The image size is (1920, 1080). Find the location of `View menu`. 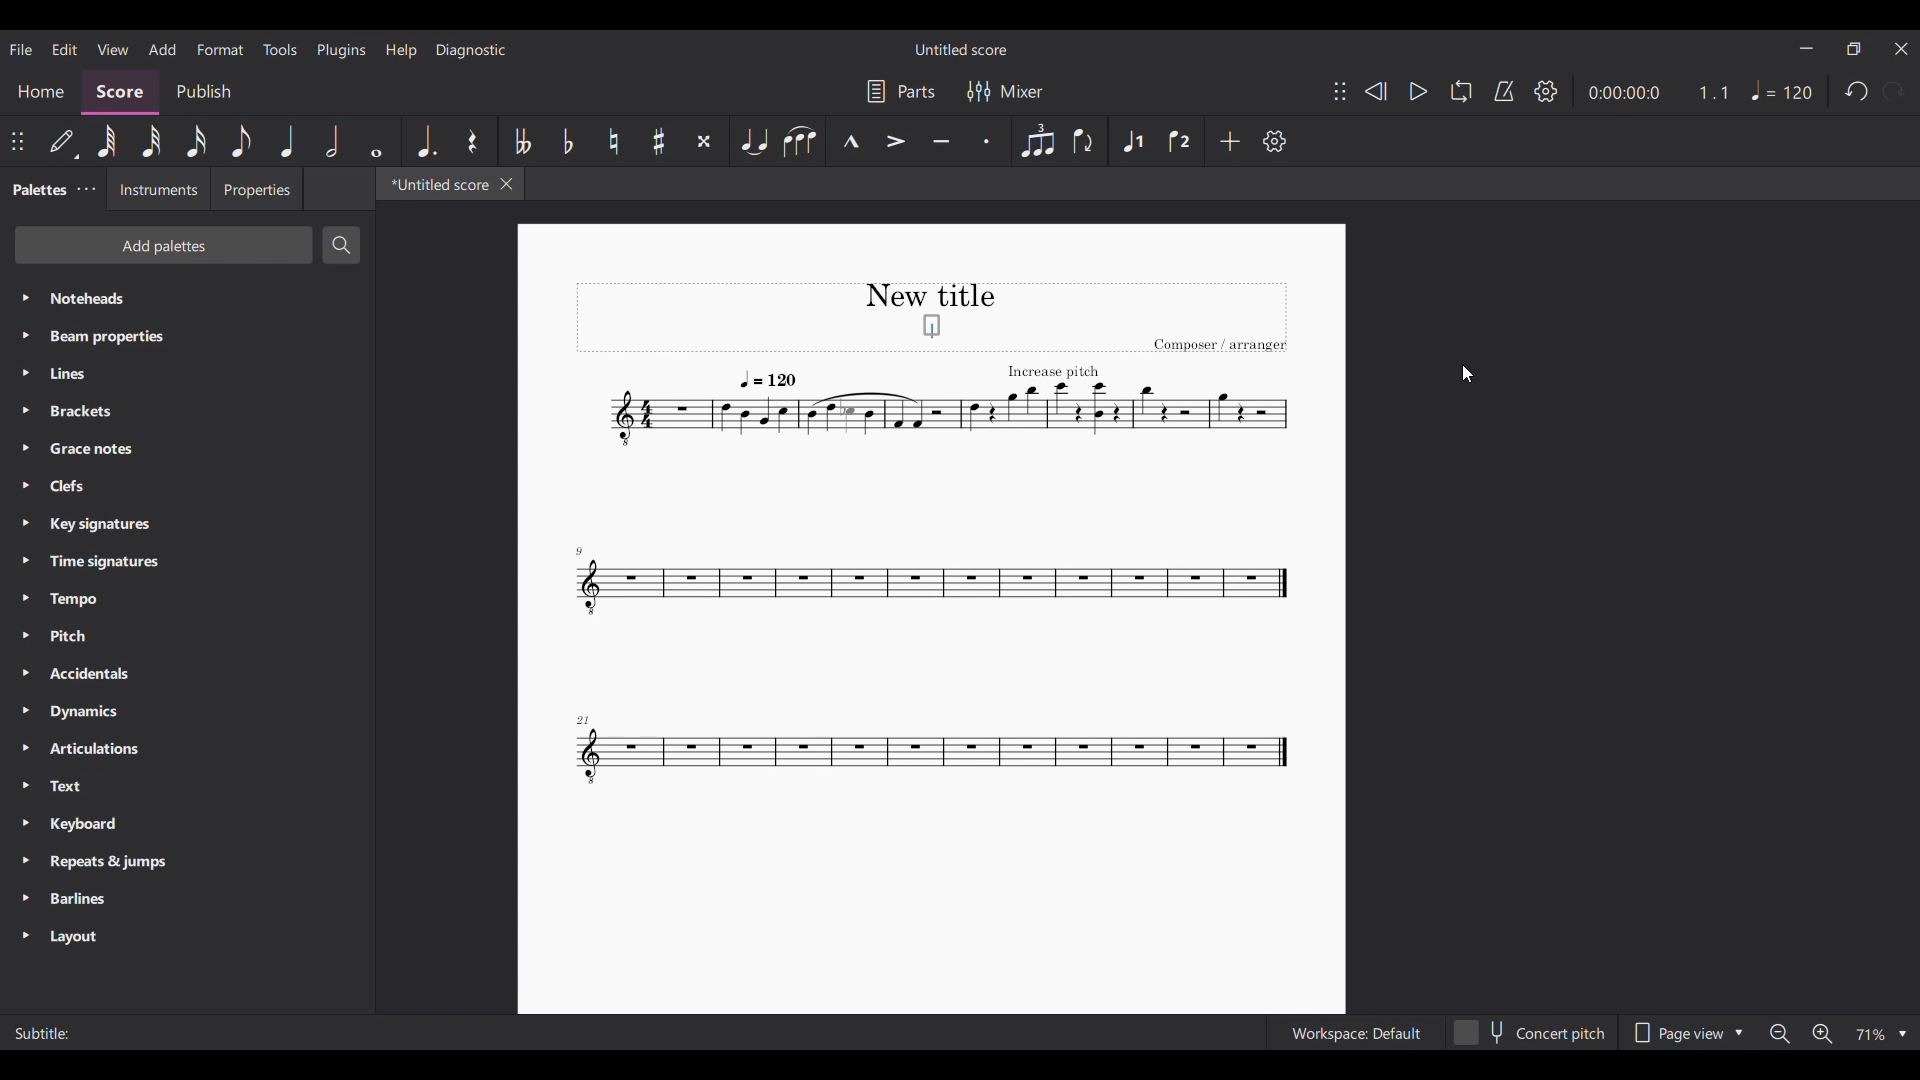

View menu is located at coordinates (112, 49).